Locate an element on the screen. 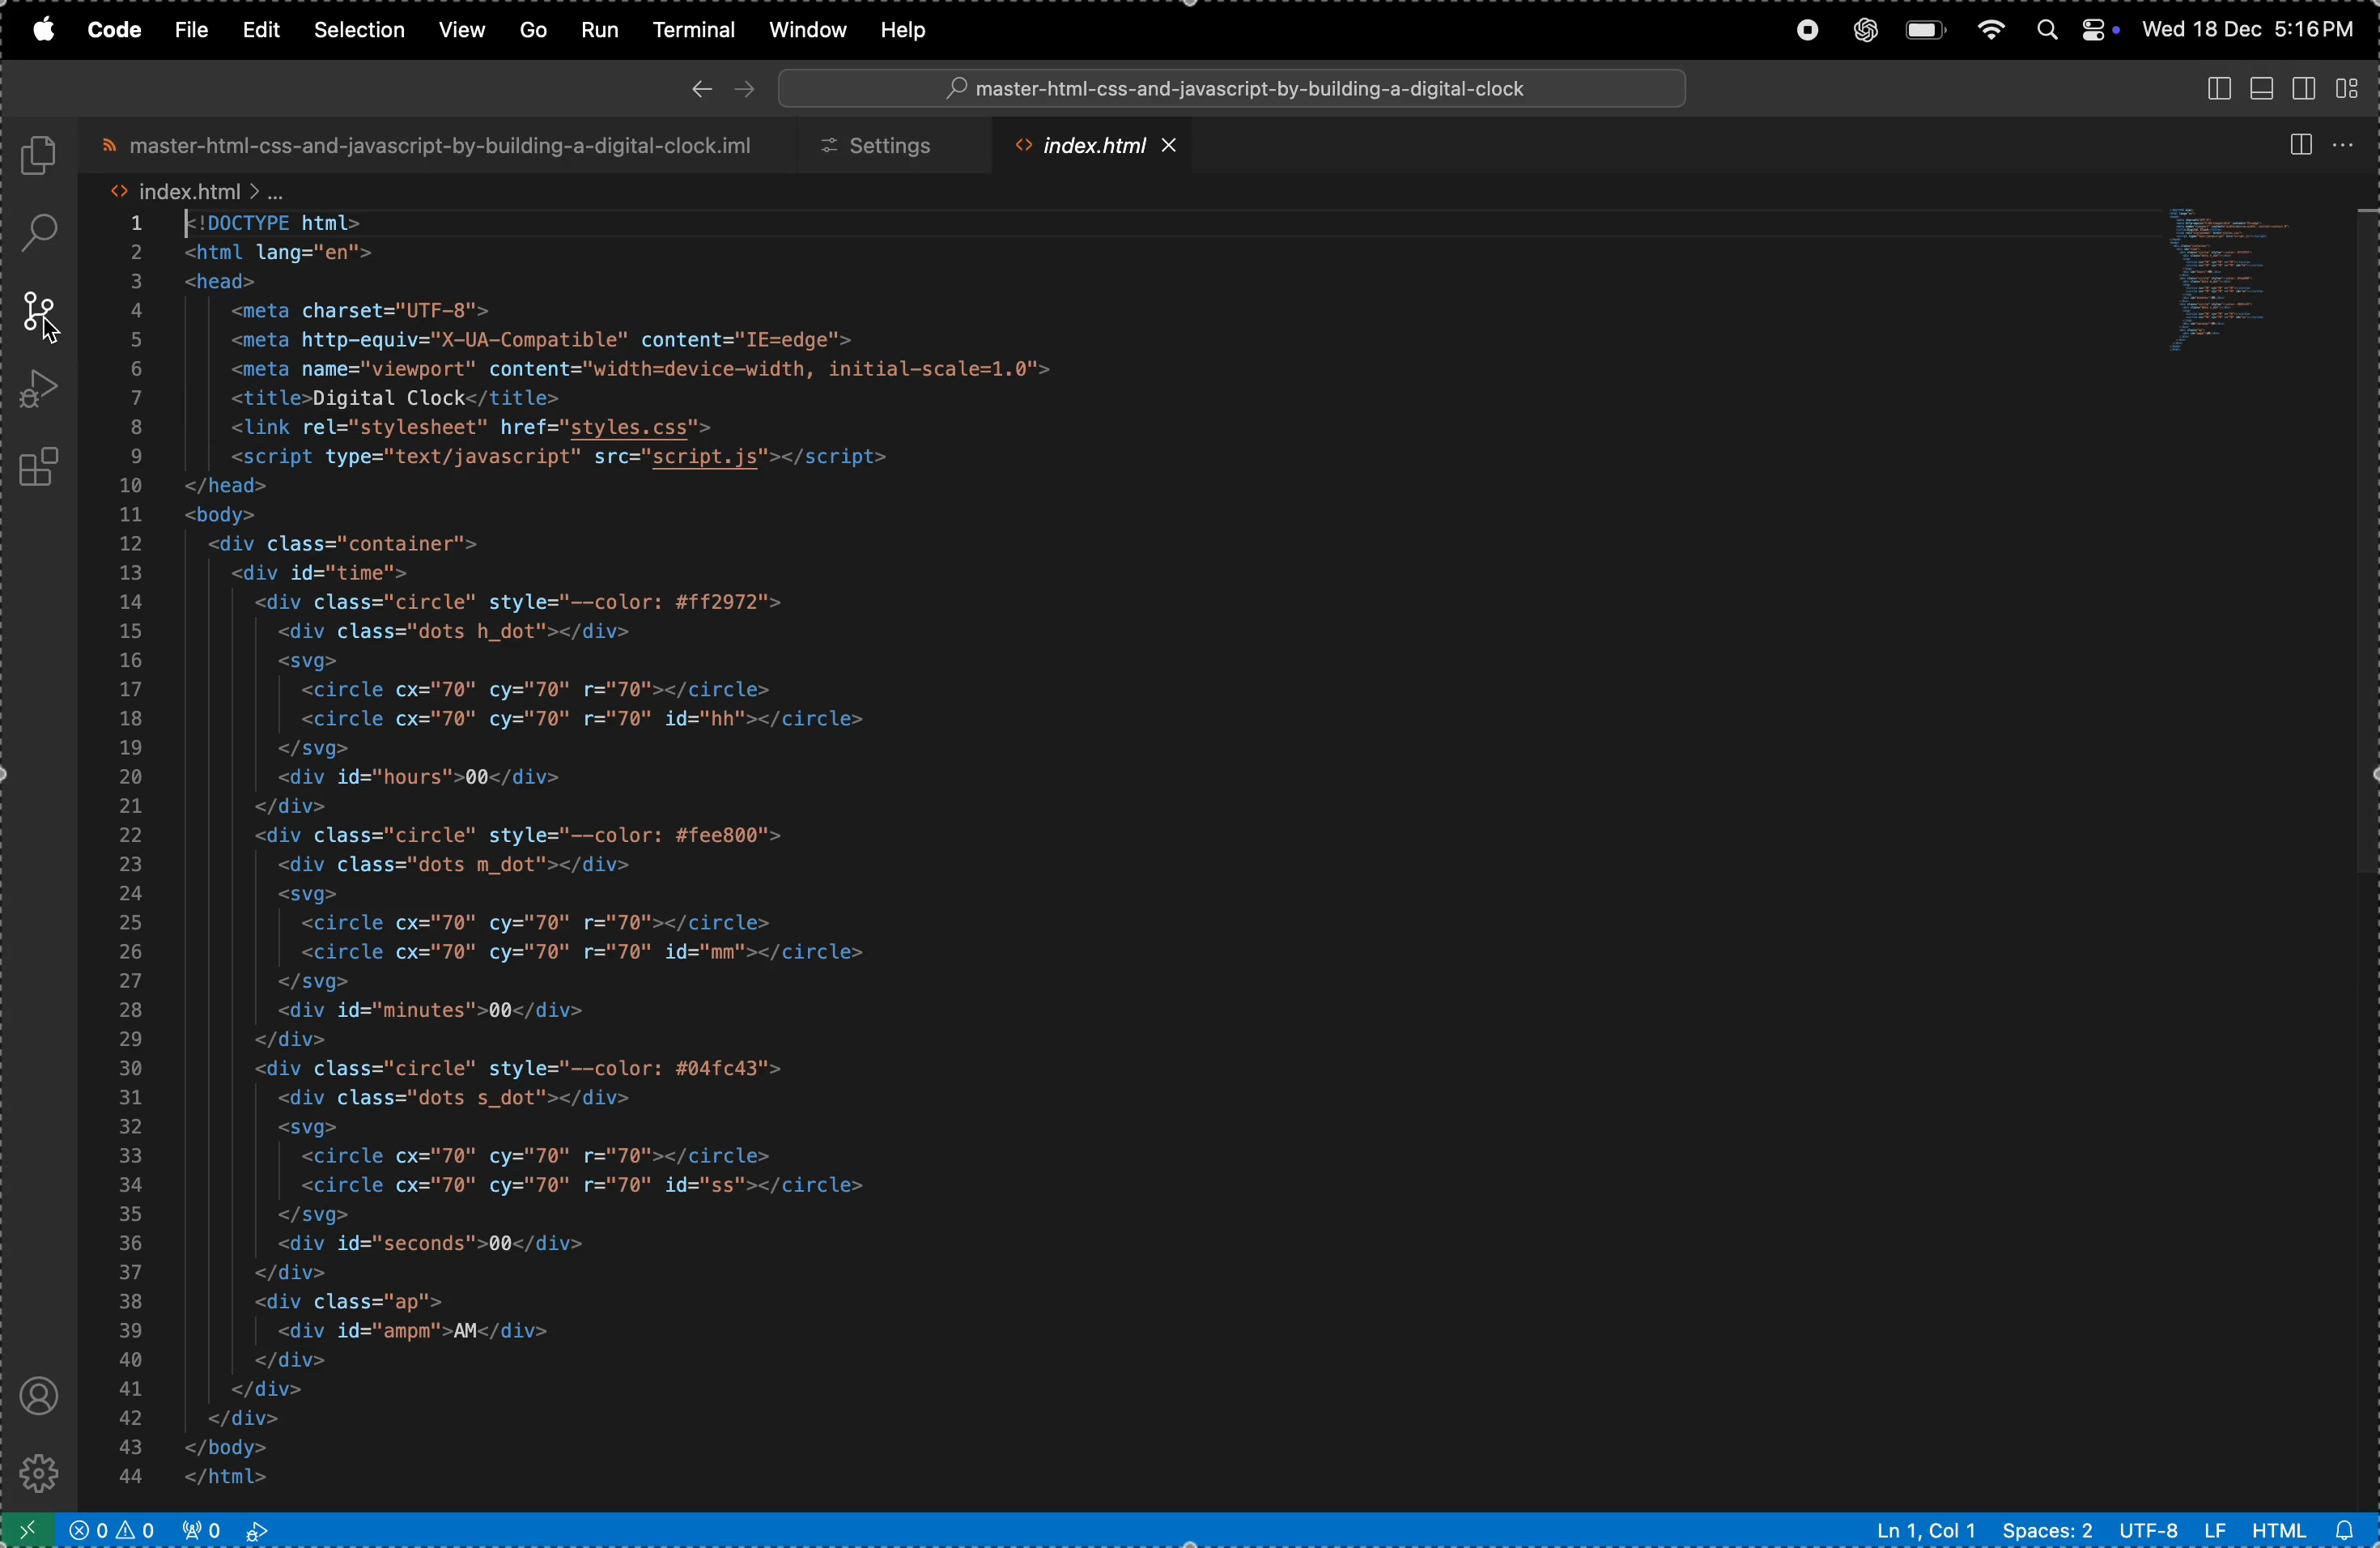  extensions is located at coordinates (47, 462).